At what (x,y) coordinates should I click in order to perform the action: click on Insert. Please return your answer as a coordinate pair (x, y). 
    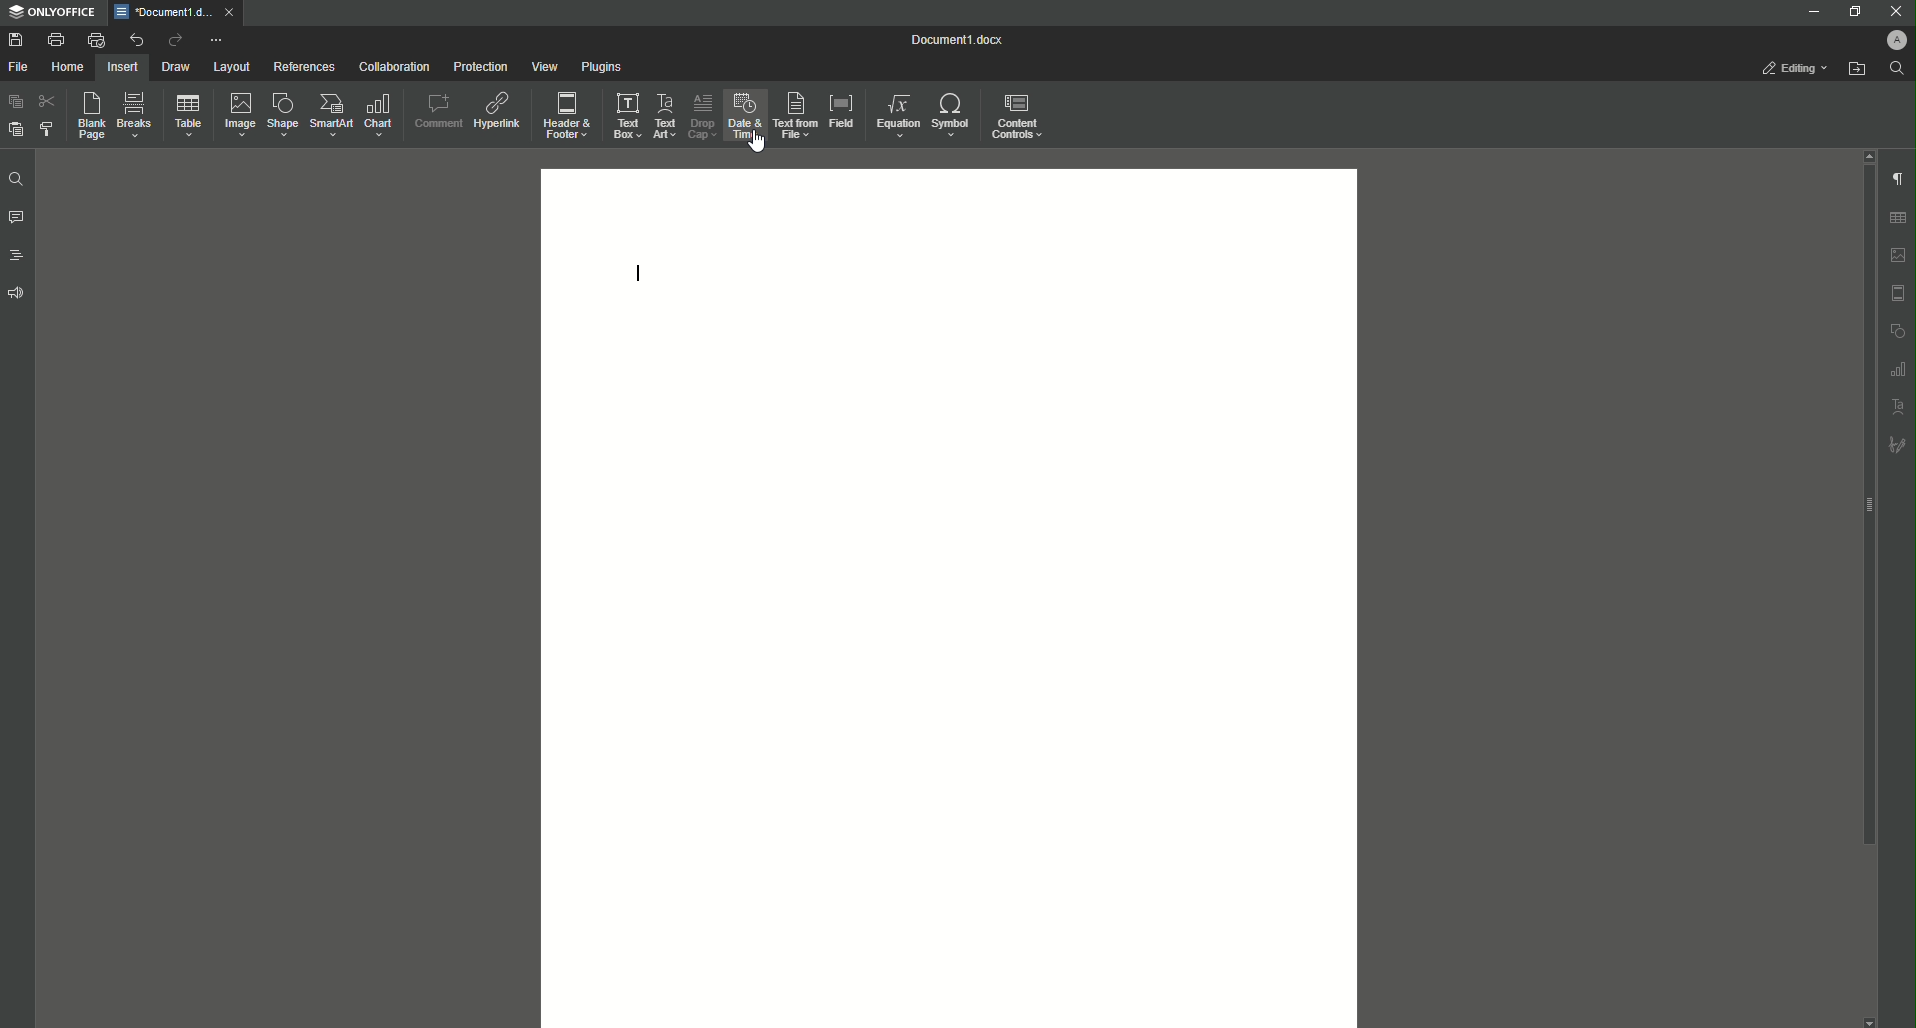
    Looking at the image, I should click on (123, 66).